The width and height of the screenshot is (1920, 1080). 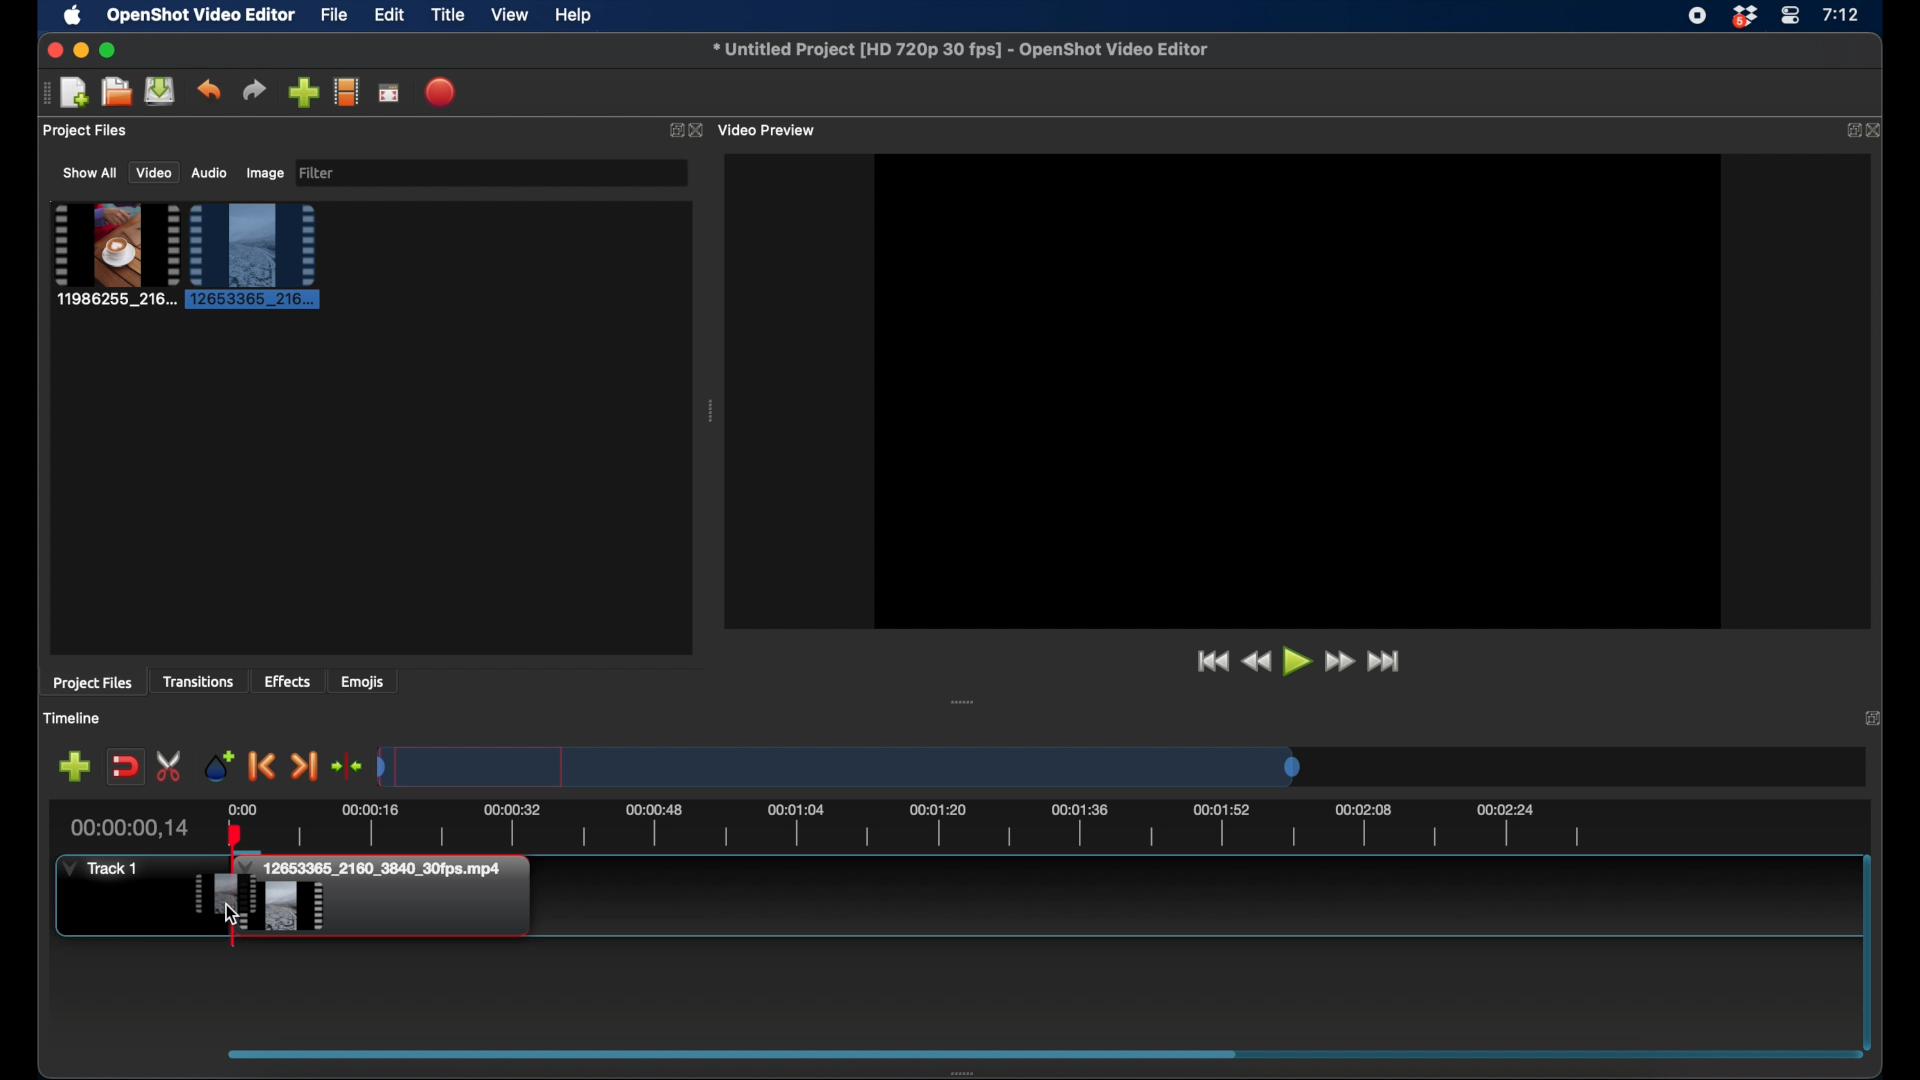 I want to click on fullscreen, so click(x=390, y=92).